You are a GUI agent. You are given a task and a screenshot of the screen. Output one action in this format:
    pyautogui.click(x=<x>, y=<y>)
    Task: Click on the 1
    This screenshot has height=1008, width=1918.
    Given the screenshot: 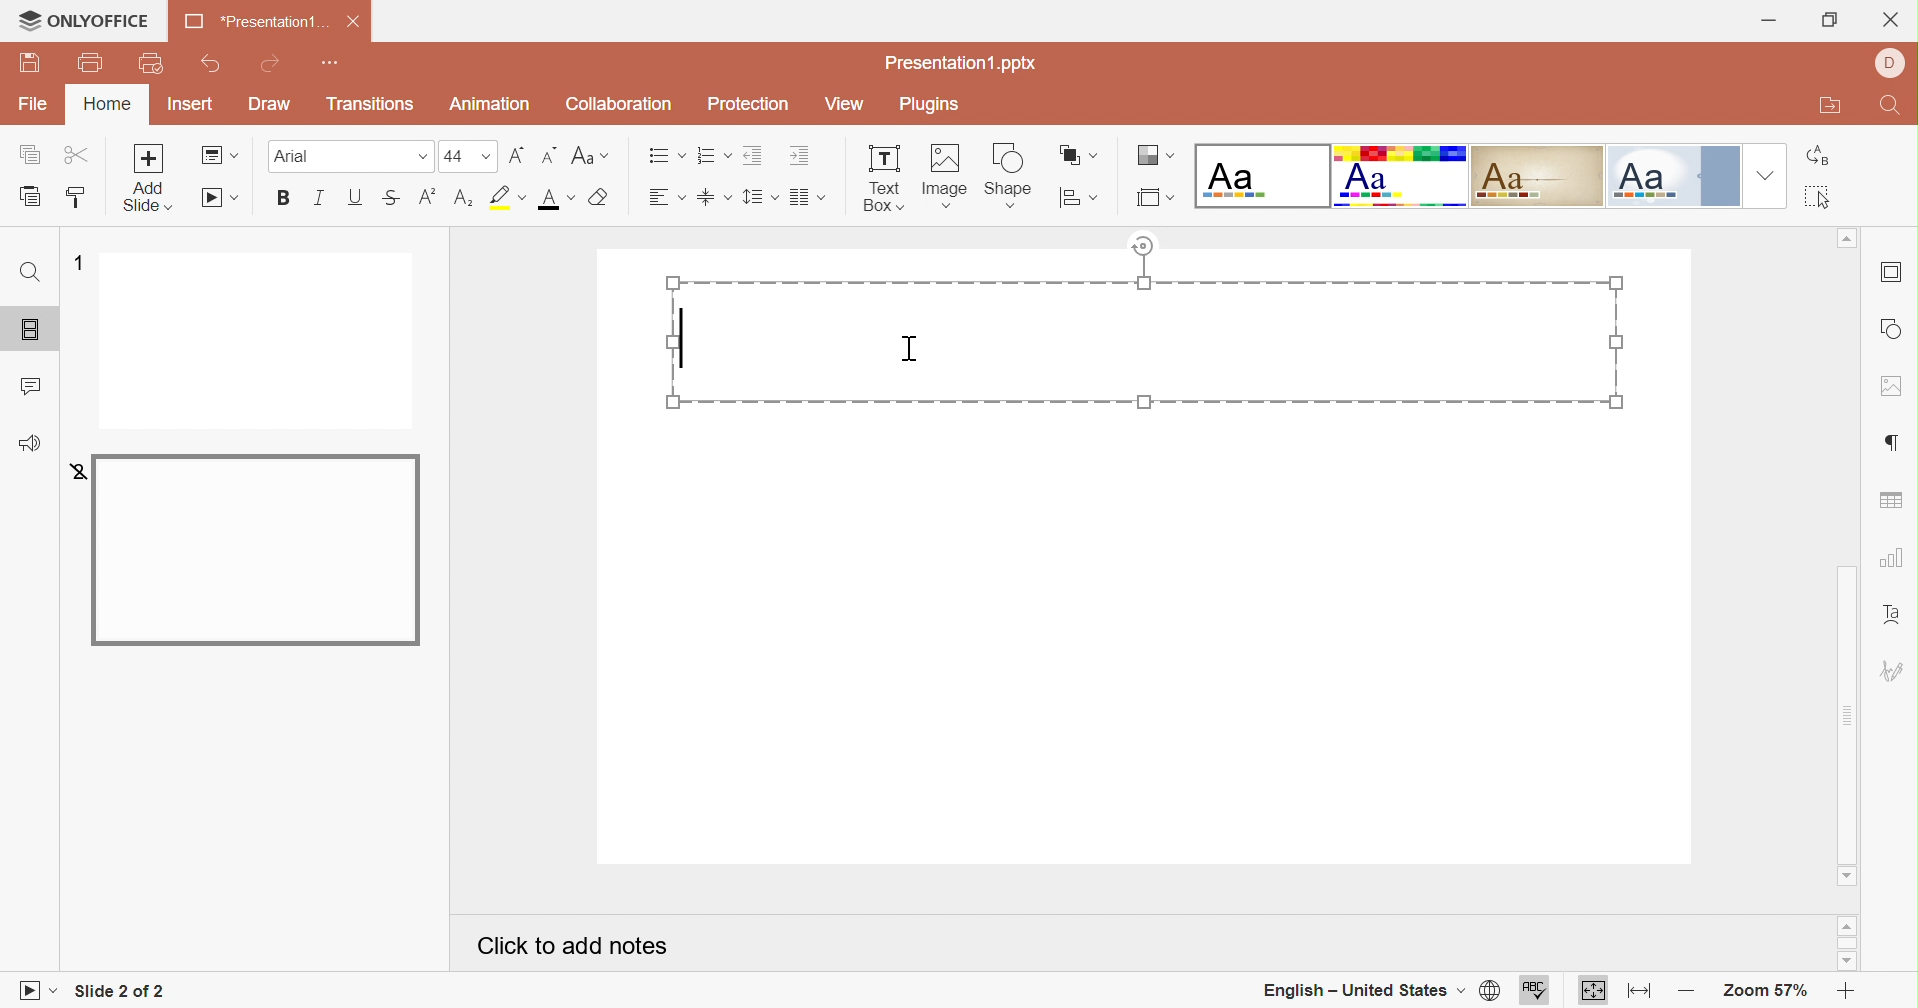 What is the action you would take?
    pyautogui.click(x=76, y=261)
    